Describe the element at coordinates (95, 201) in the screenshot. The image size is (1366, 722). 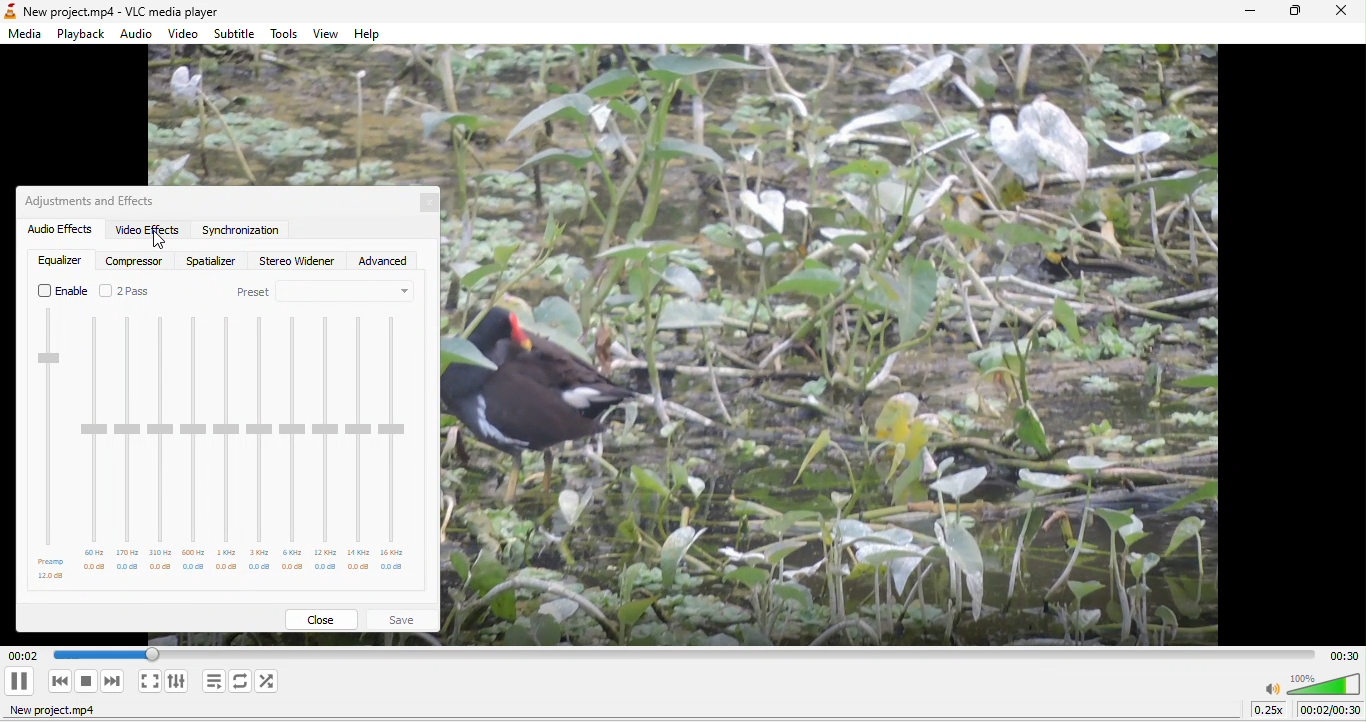
I see `adjustments and effects` at that location.